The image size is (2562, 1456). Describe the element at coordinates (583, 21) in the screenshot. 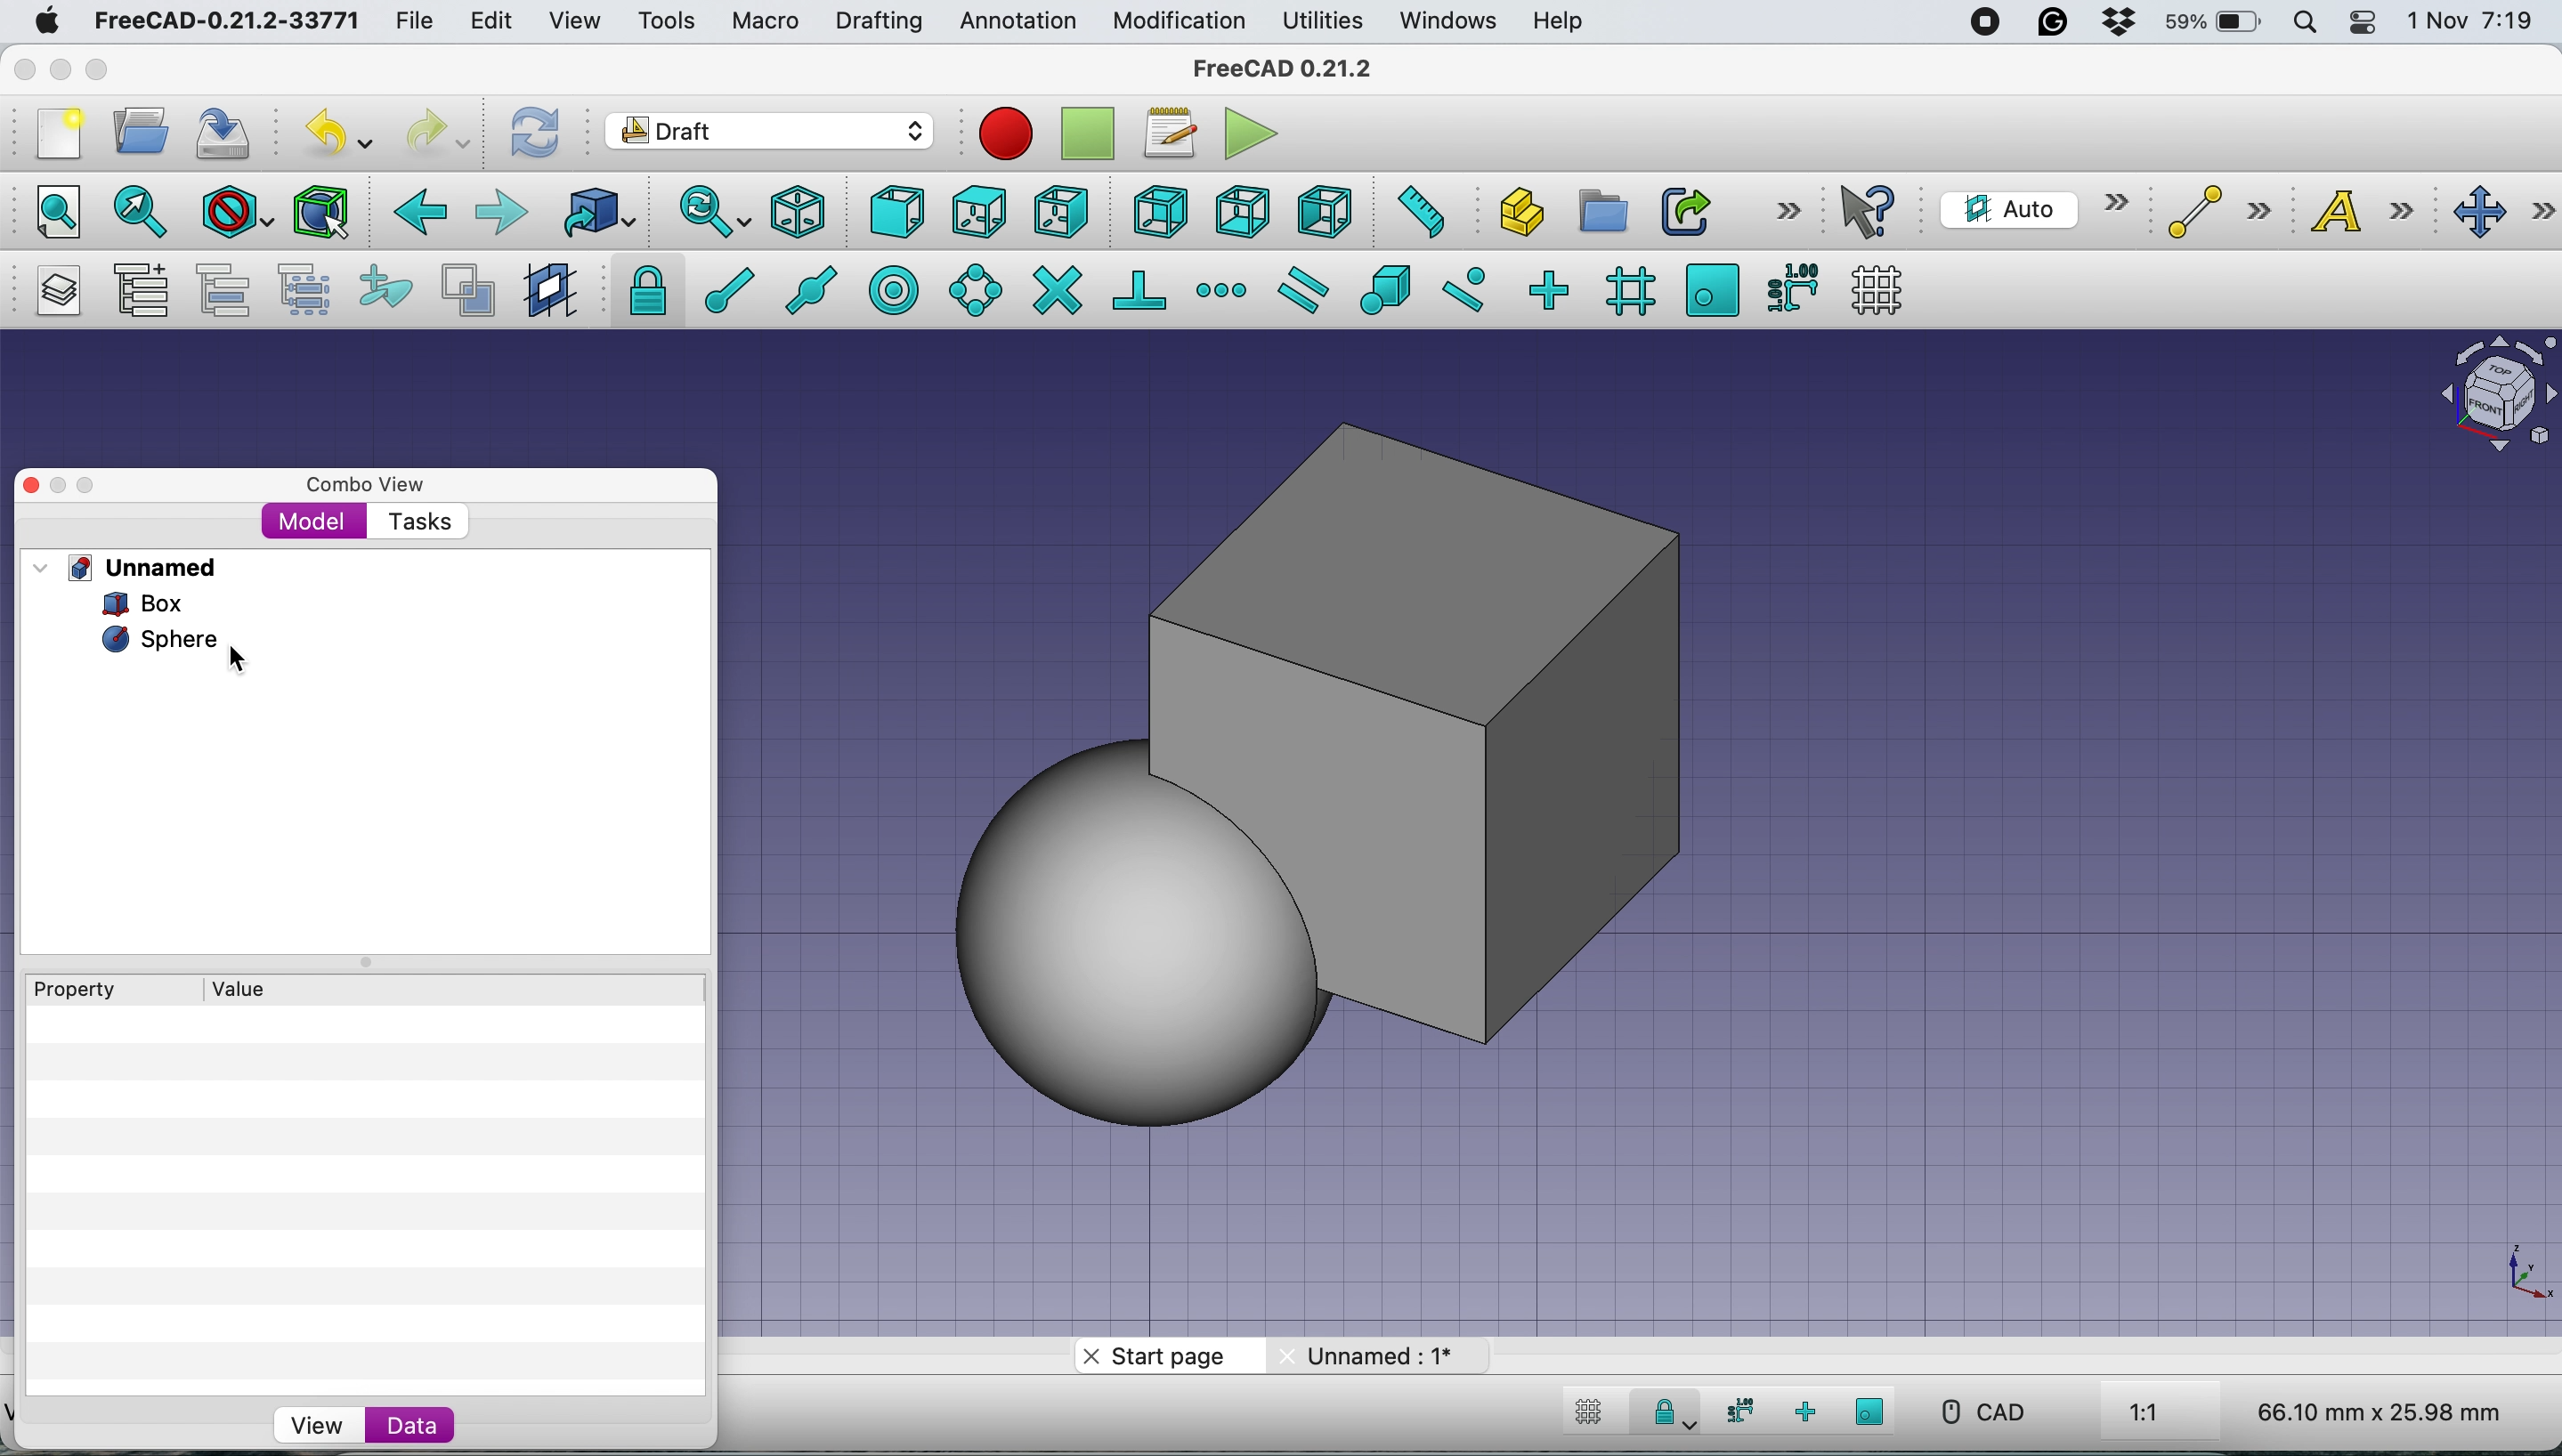

I see `view` at that location.